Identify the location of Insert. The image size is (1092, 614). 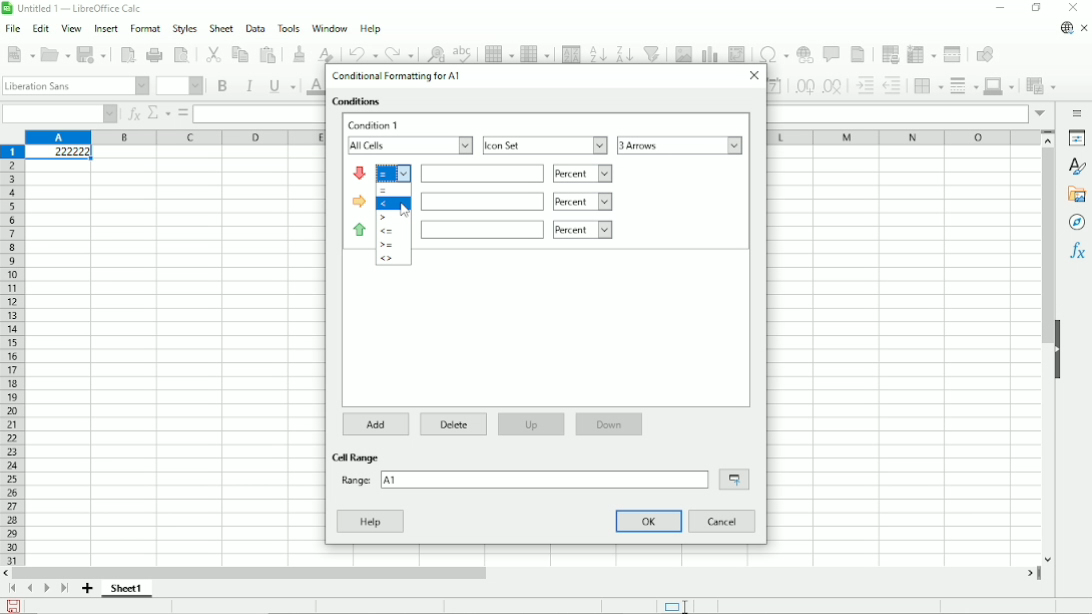
(104, 29).